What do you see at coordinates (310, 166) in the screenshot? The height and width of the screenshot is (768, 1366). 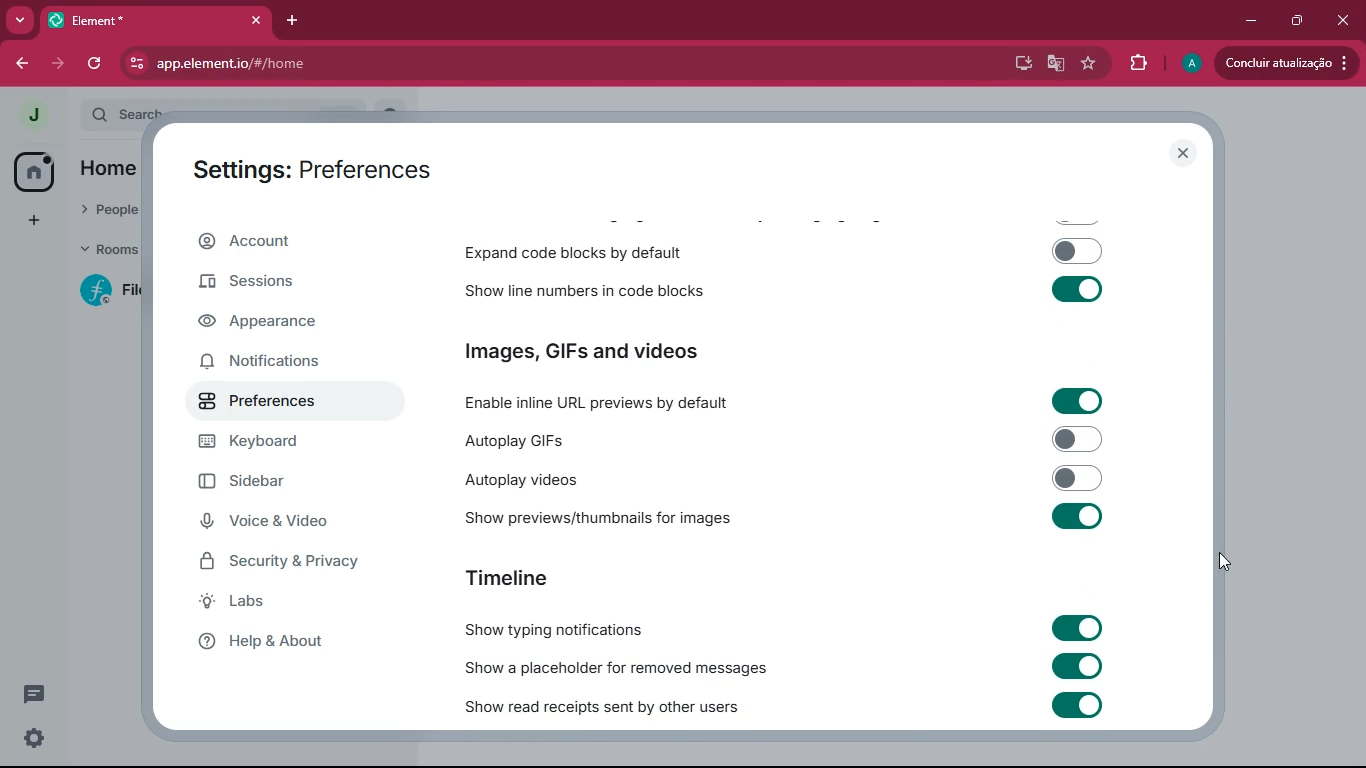 I see `settings: preferences` at bounding box center [310, 166].